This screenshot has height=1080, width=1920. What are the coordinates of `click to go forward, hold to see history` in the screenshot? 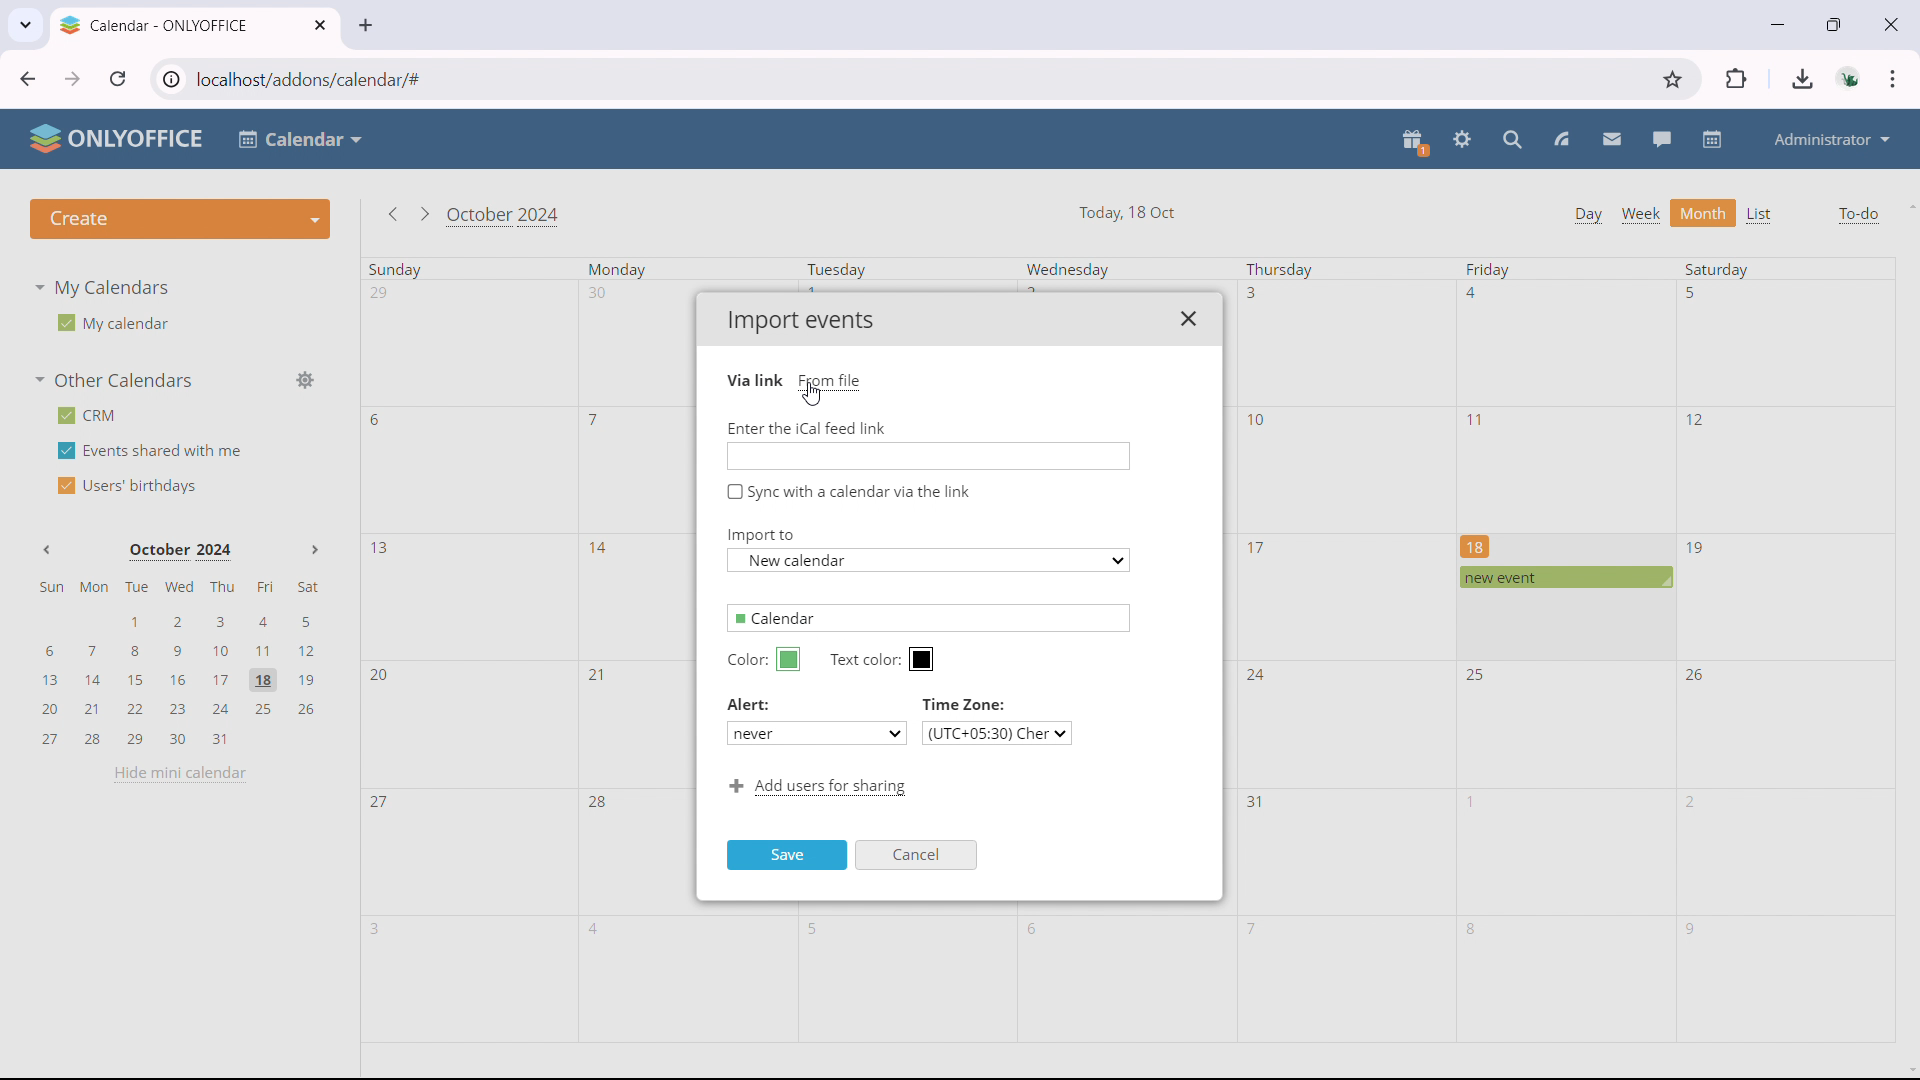 It's located at (73, 79).